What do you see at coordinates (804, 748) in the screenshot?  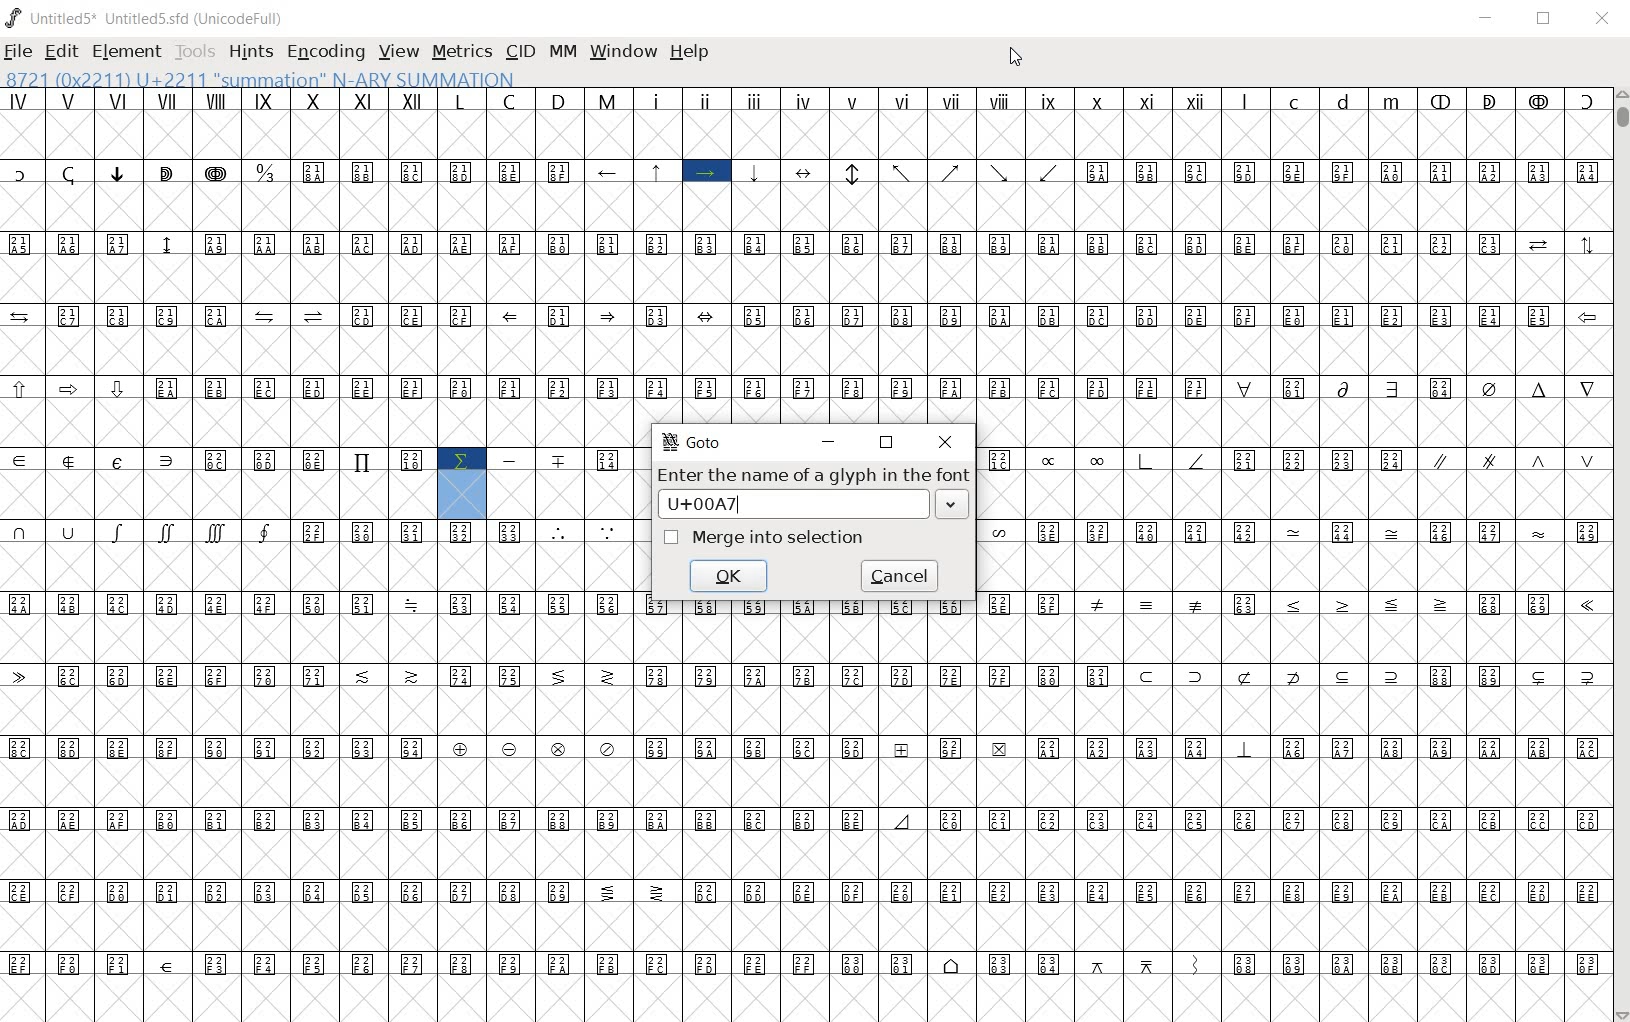 I see `special sybols` at bounding box center [804, 748].